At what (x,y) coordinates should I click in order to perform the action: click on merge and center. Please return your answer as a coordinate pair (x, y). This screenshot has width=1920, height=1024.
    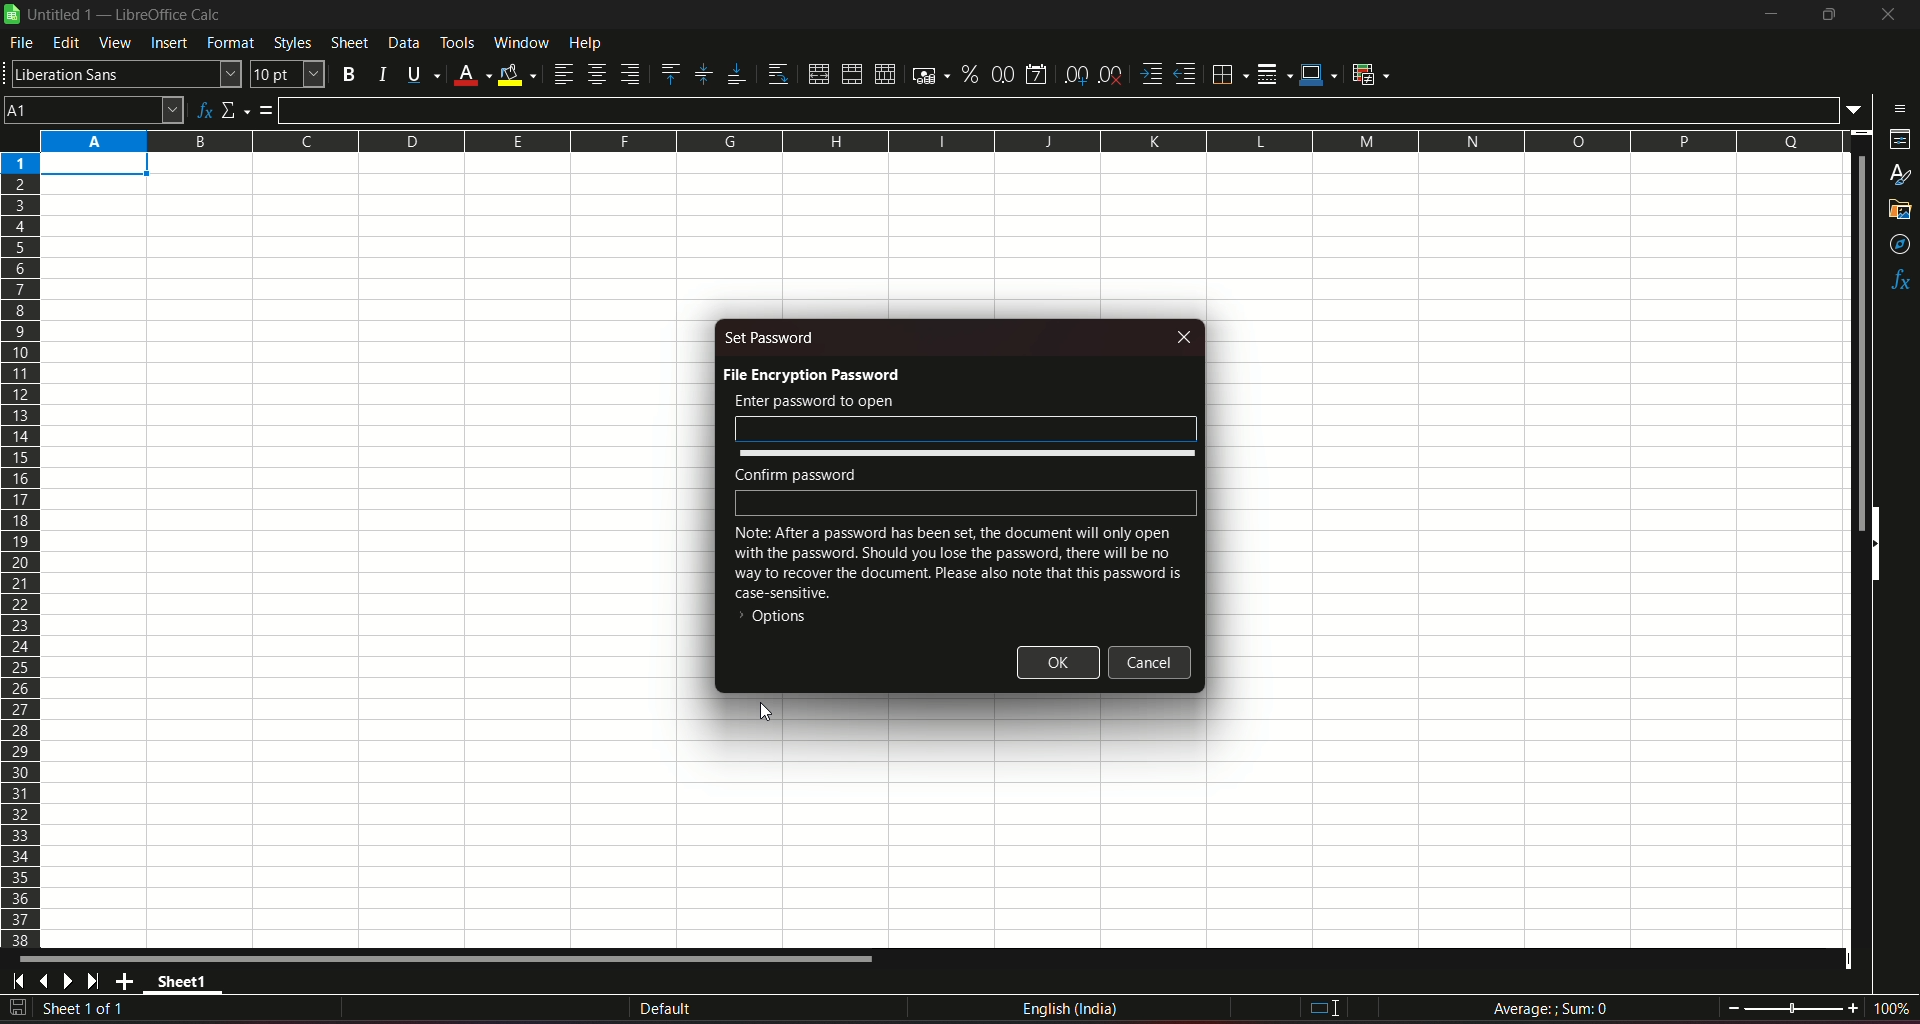
    Looking at the image, I should click on (816, 73).